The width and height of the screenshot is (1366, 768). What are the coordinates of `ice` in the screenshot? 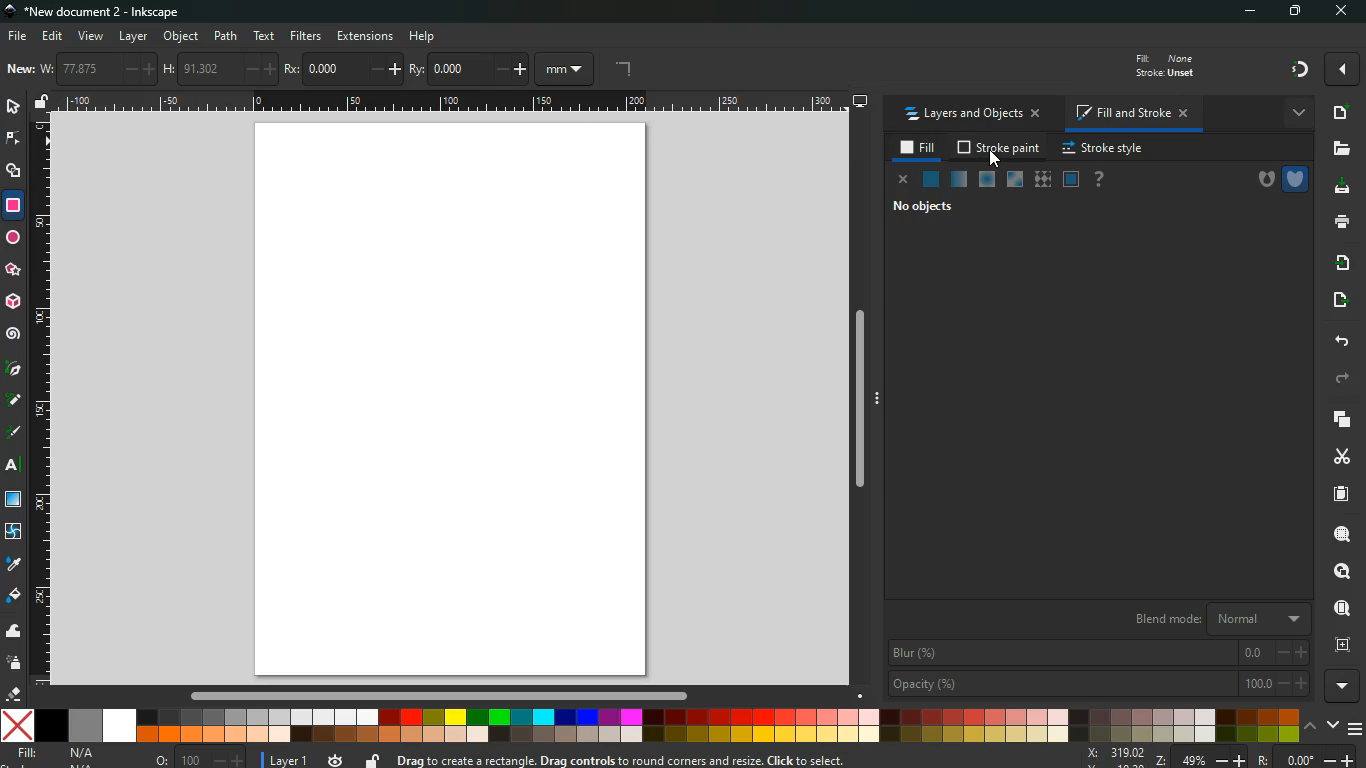 It's located at (987, 180).